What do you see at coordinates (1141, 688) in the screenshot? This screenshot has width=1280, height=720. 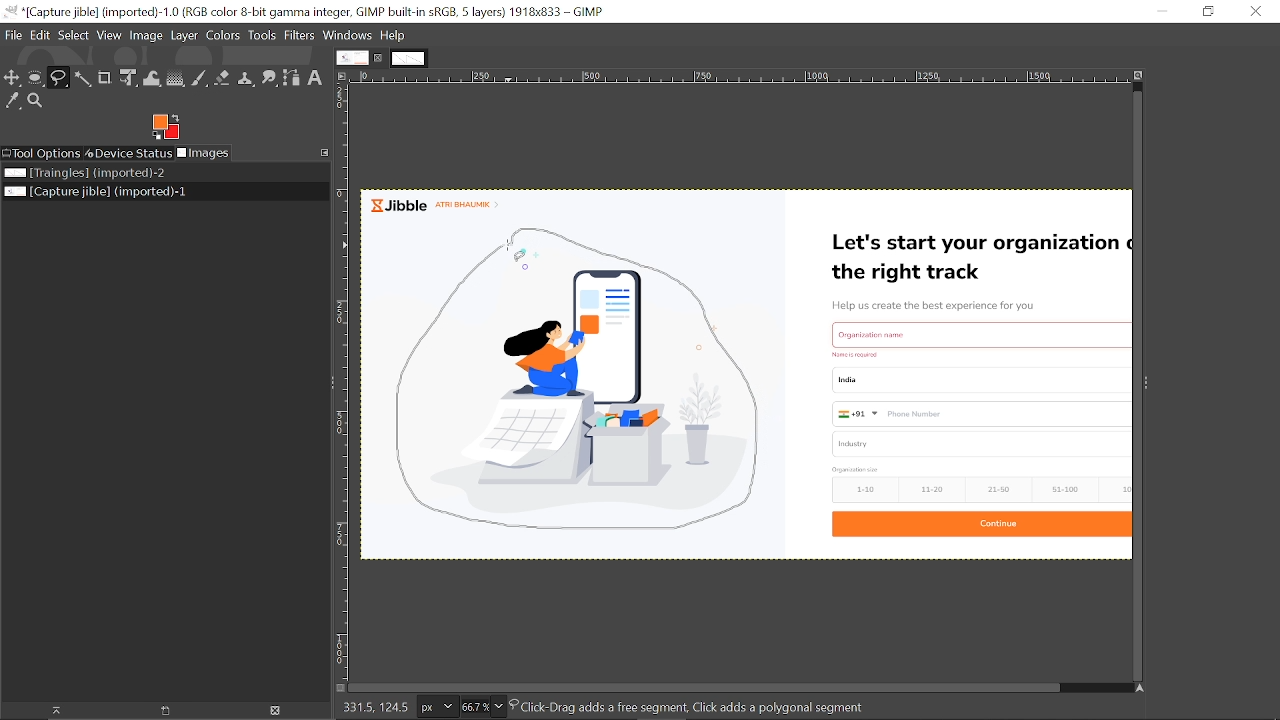 I see `Navigate this display` at bounding box center [1141, 688].